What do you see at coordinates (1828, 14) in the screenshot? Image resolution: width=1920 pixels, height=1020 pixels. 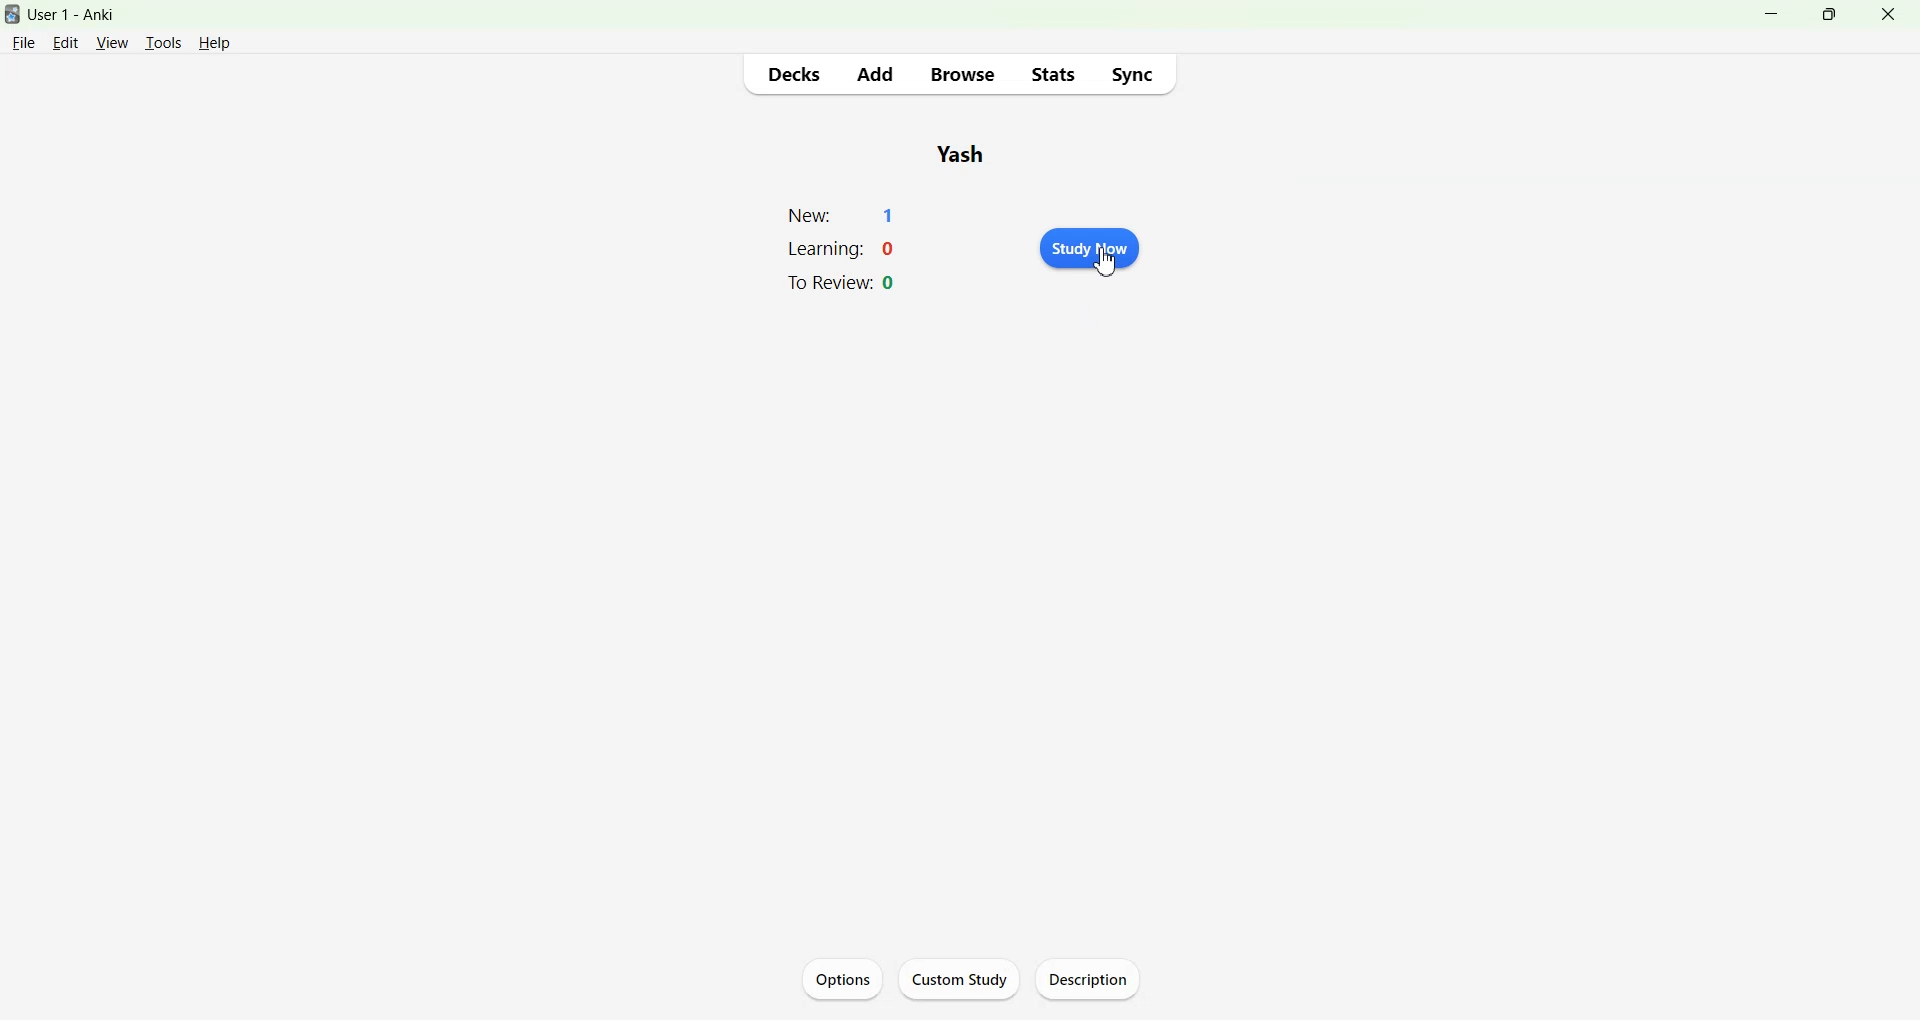 I see `Maximize` at bounding box center [1828, 14].